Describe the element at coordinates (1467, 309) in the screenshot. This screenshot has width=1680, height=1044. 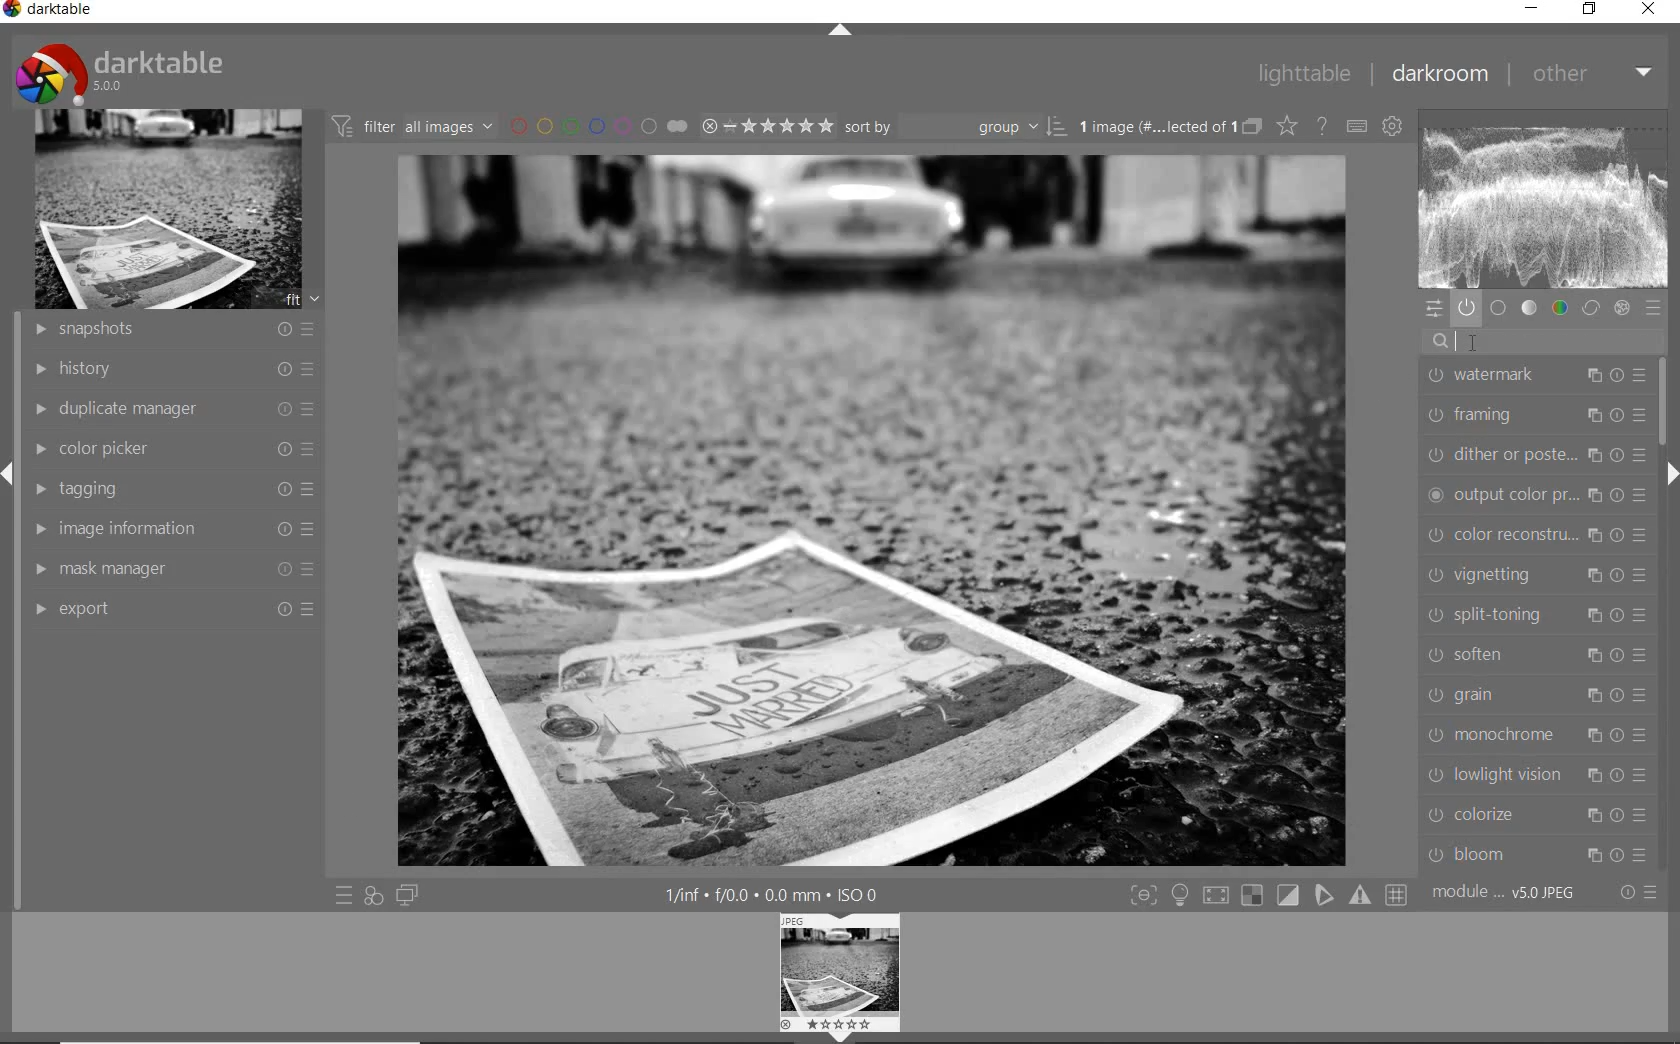
I see `show only active module` at that location.